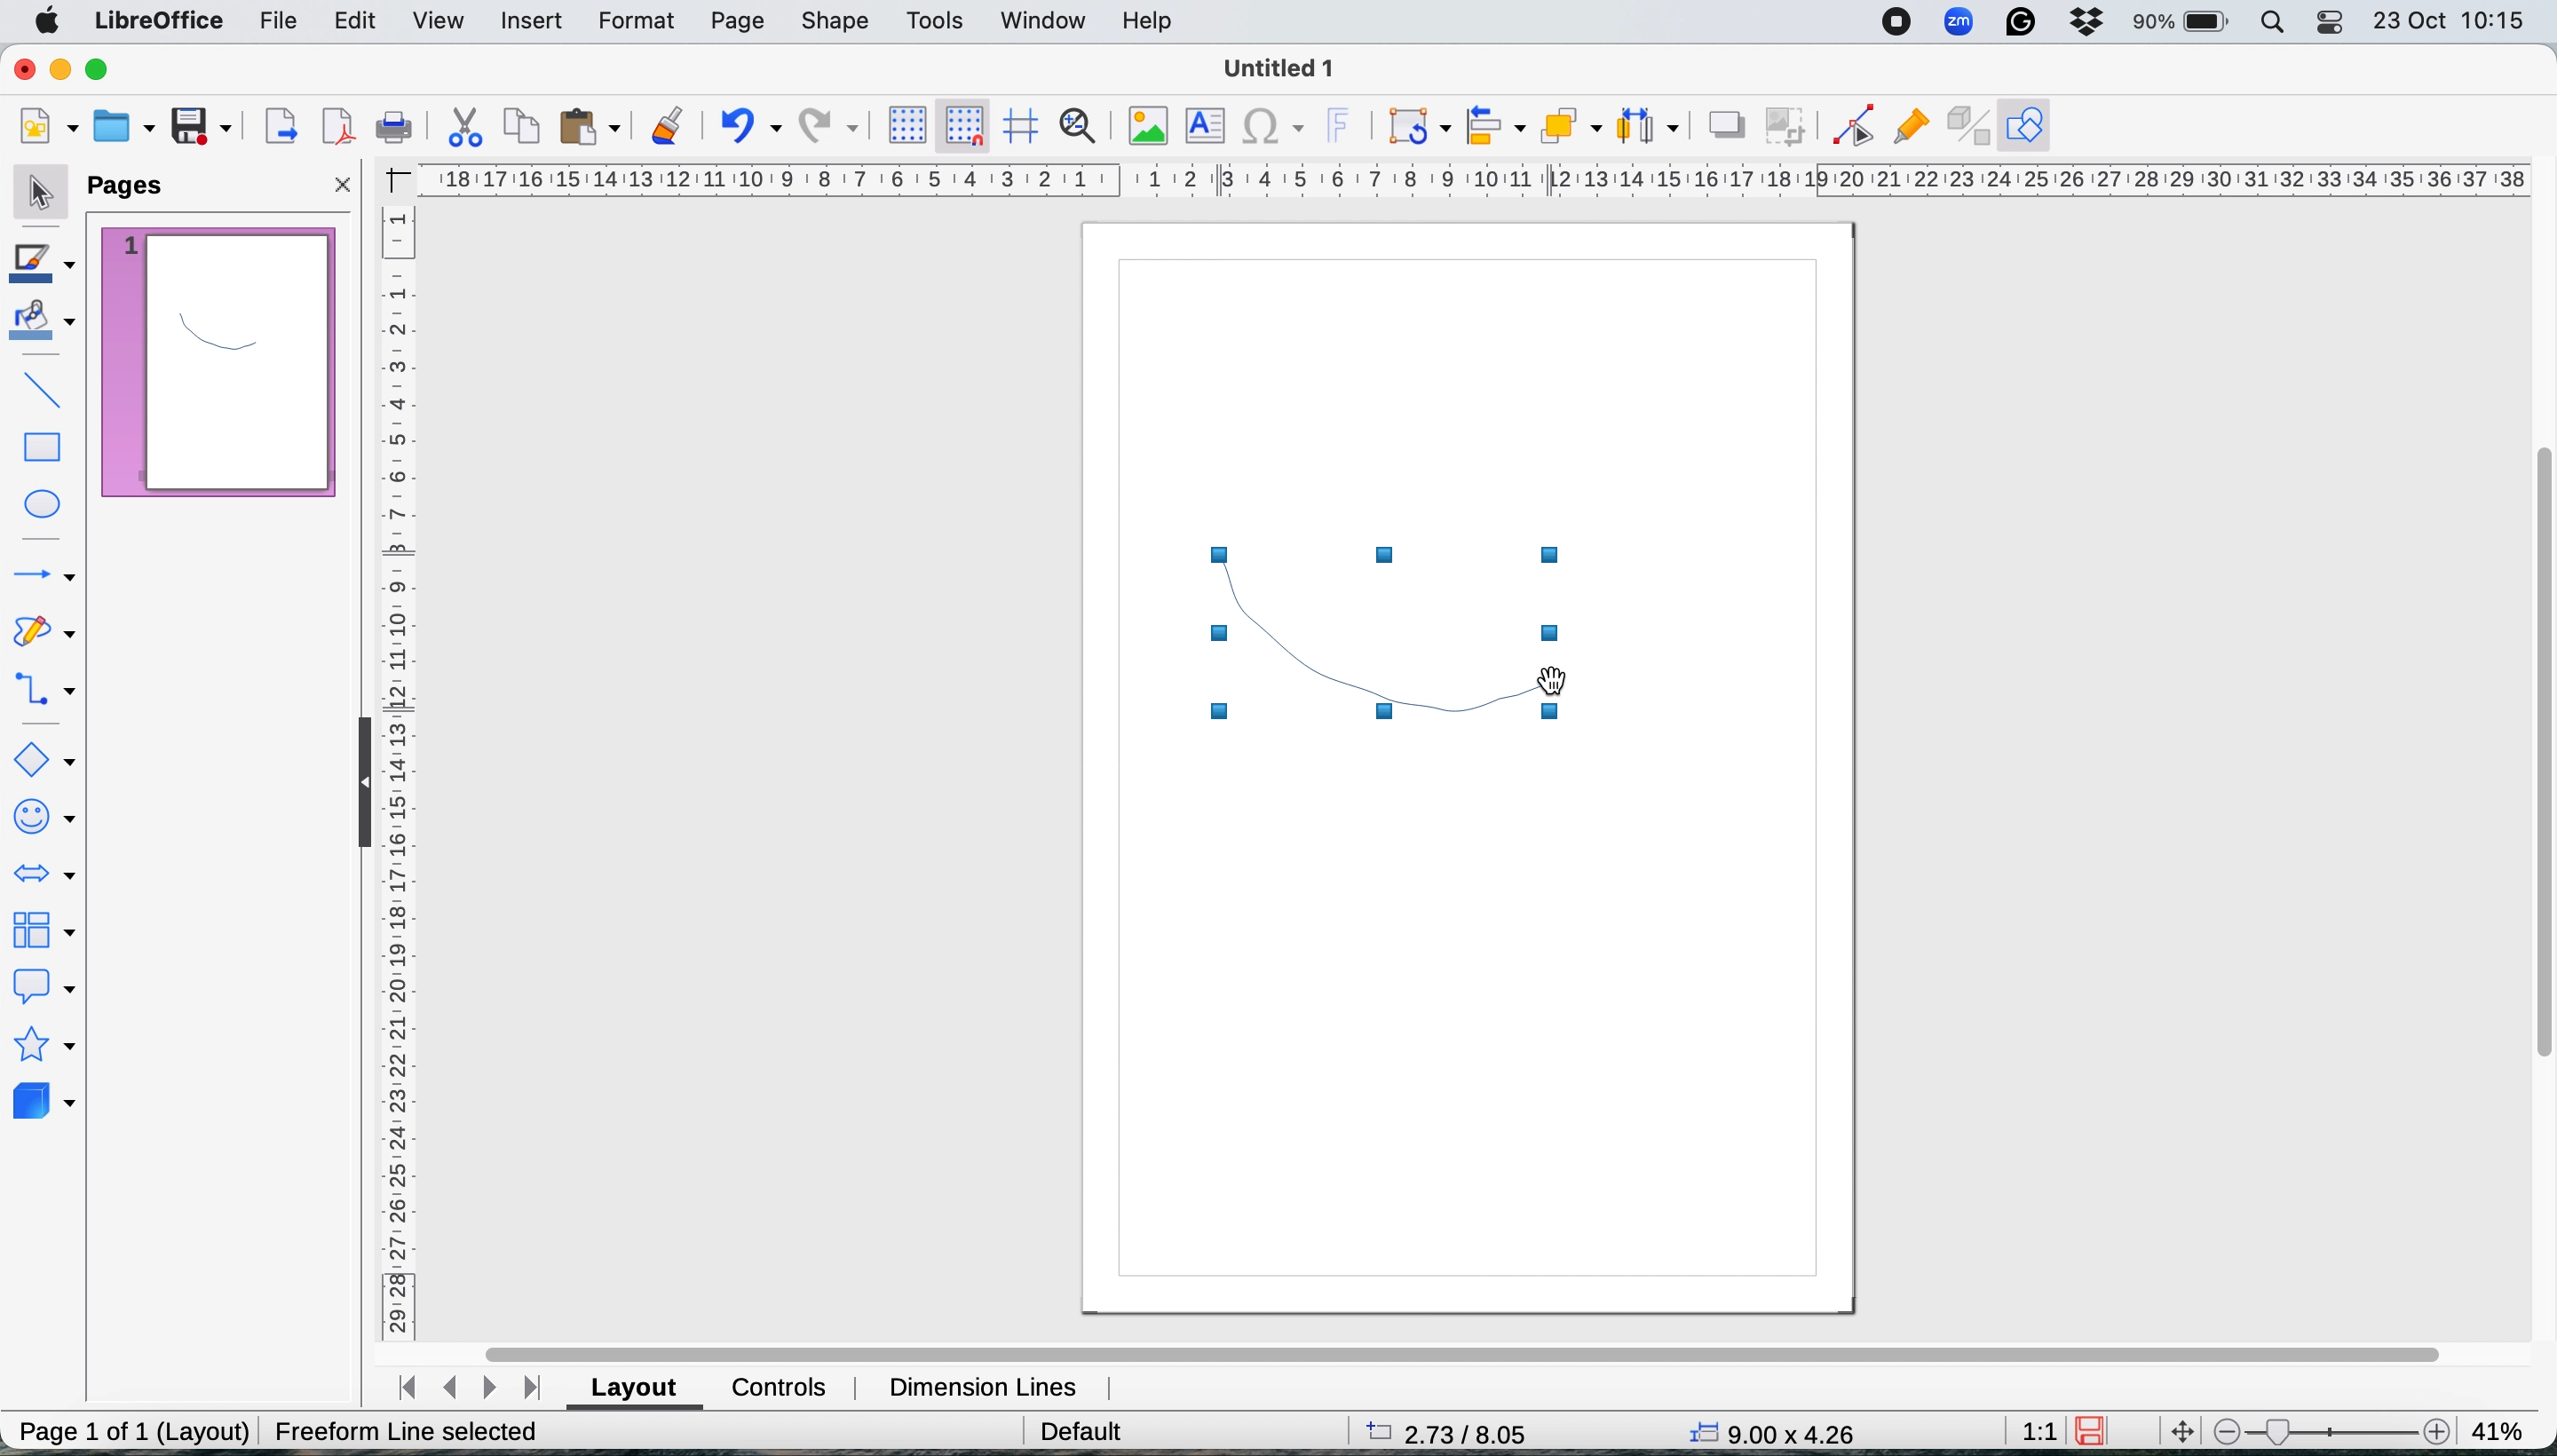  What do you see at coordinates (47, 691) in the screenshot?
I see `connectors` at bounding box center [47, 691].